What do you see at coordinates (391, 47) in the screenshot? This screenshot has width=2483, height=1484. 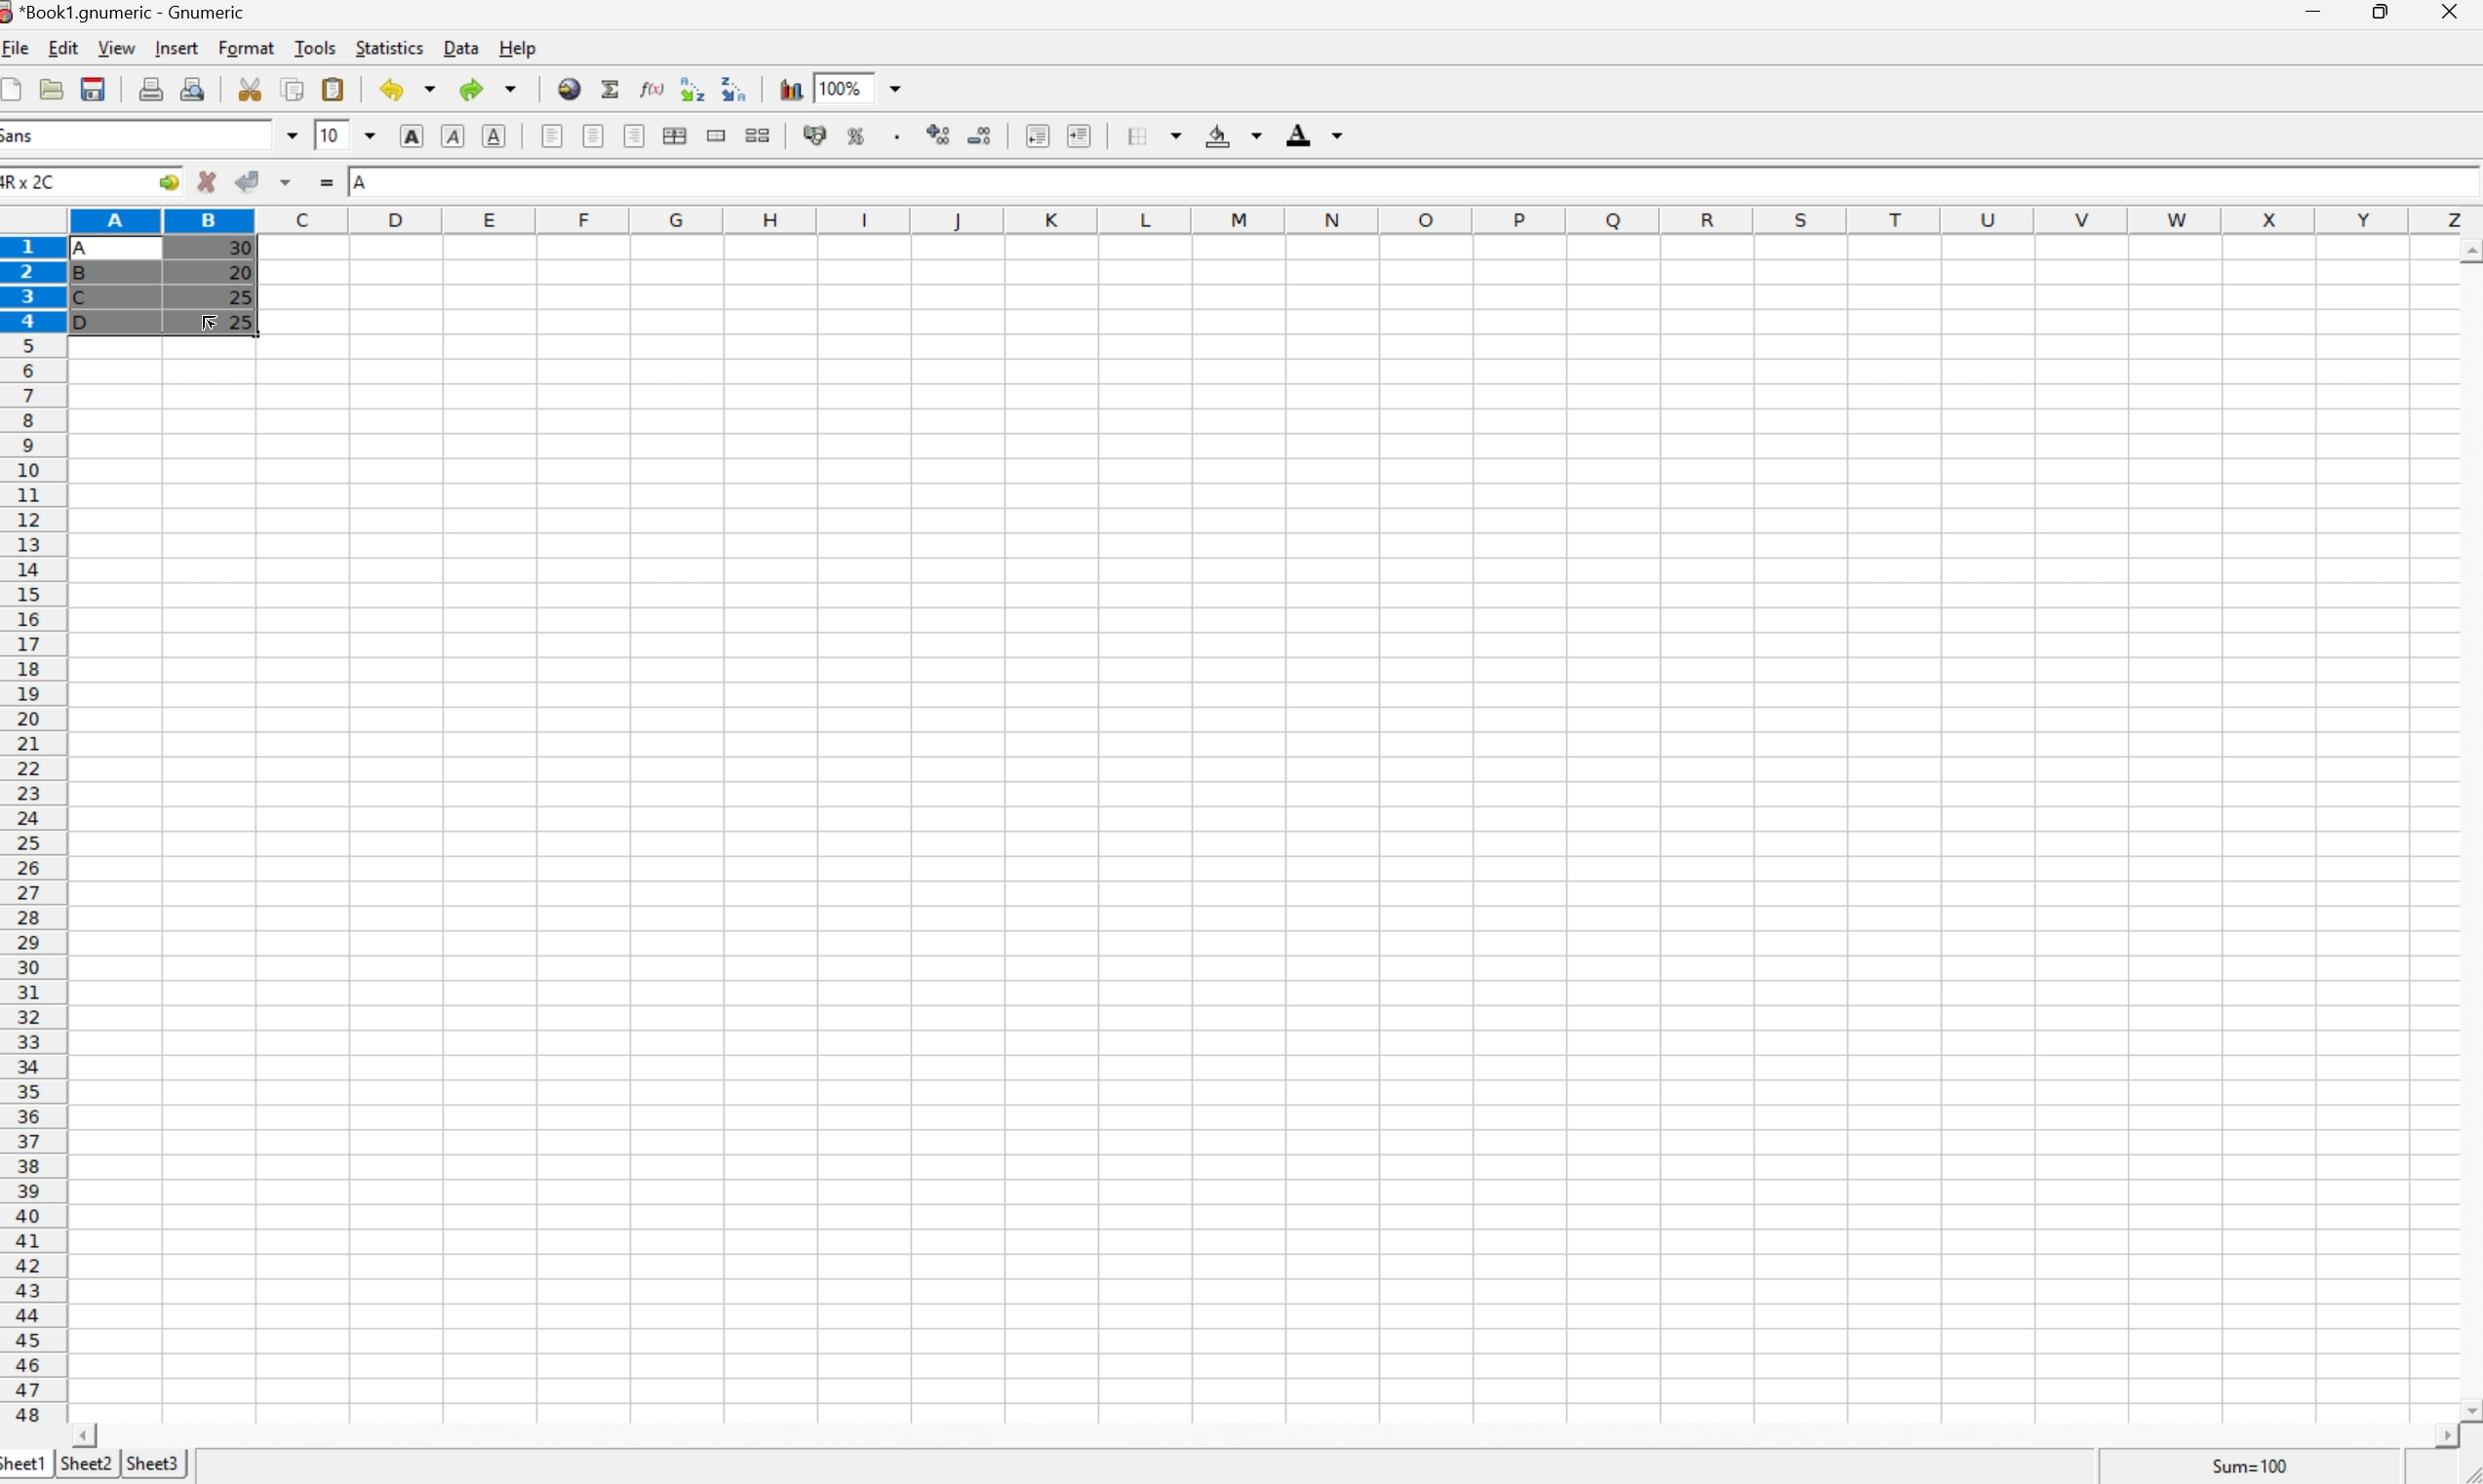 I see `Statistics` at bounding box center [391, 47].